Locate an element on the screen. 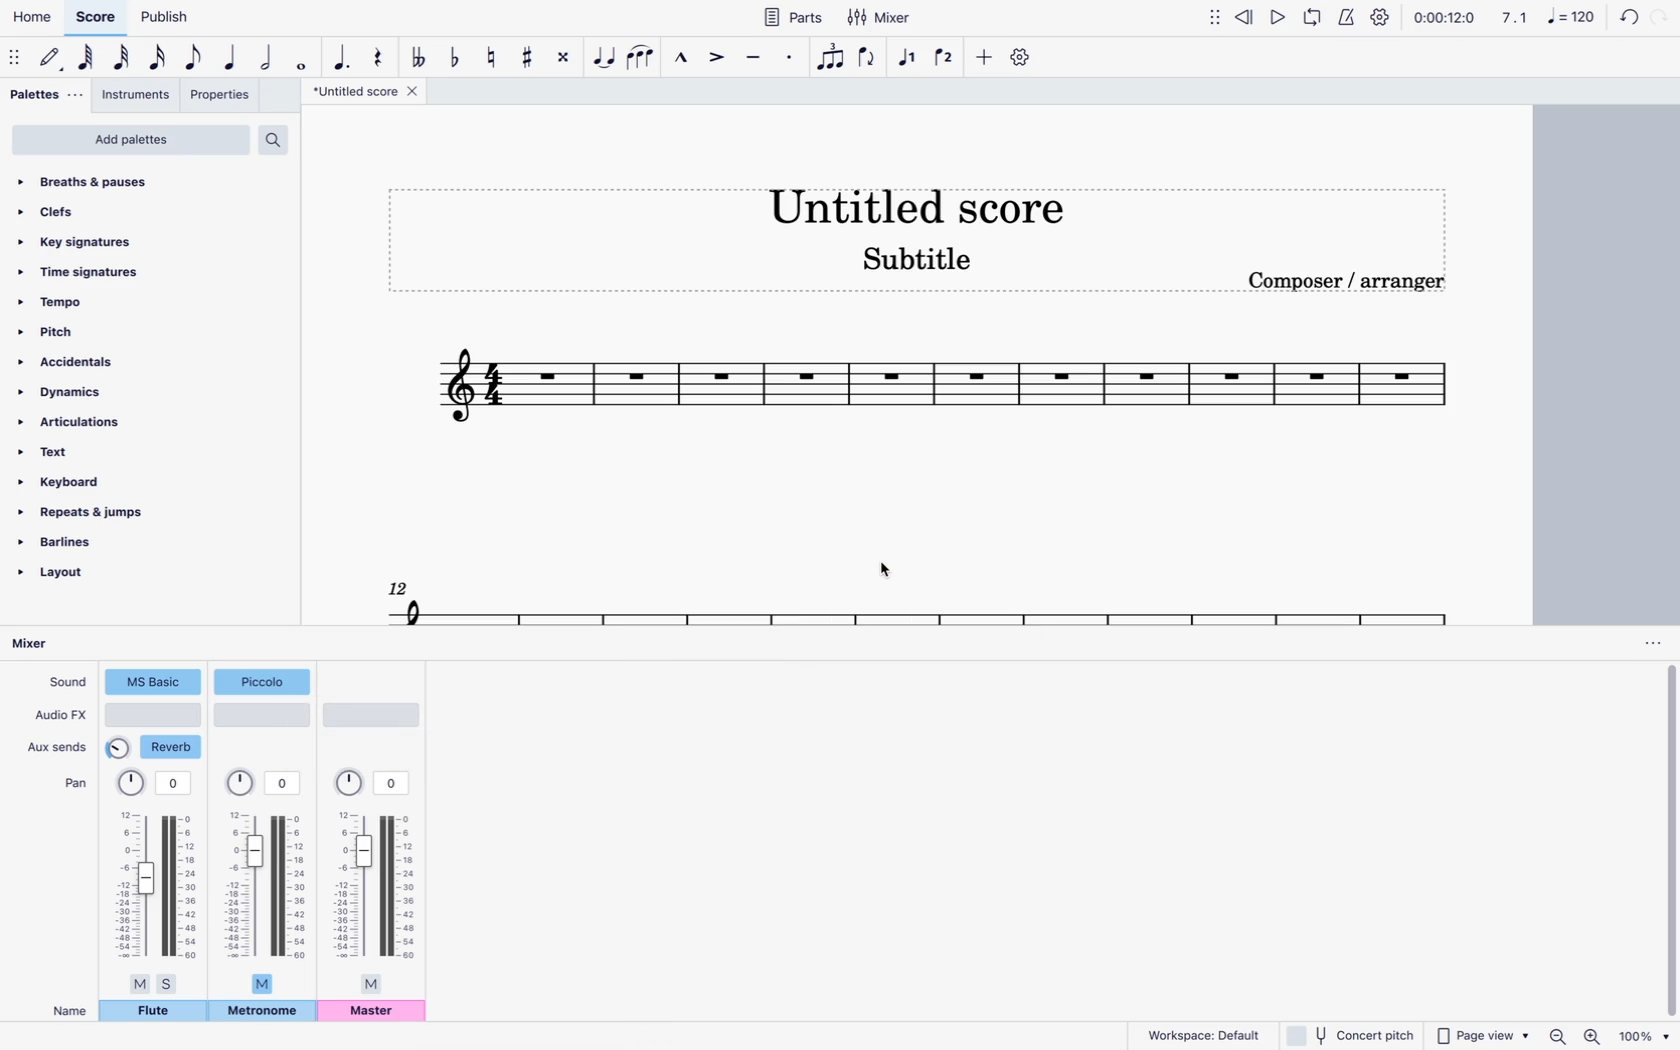  time is located at coordinates (1444, 19).